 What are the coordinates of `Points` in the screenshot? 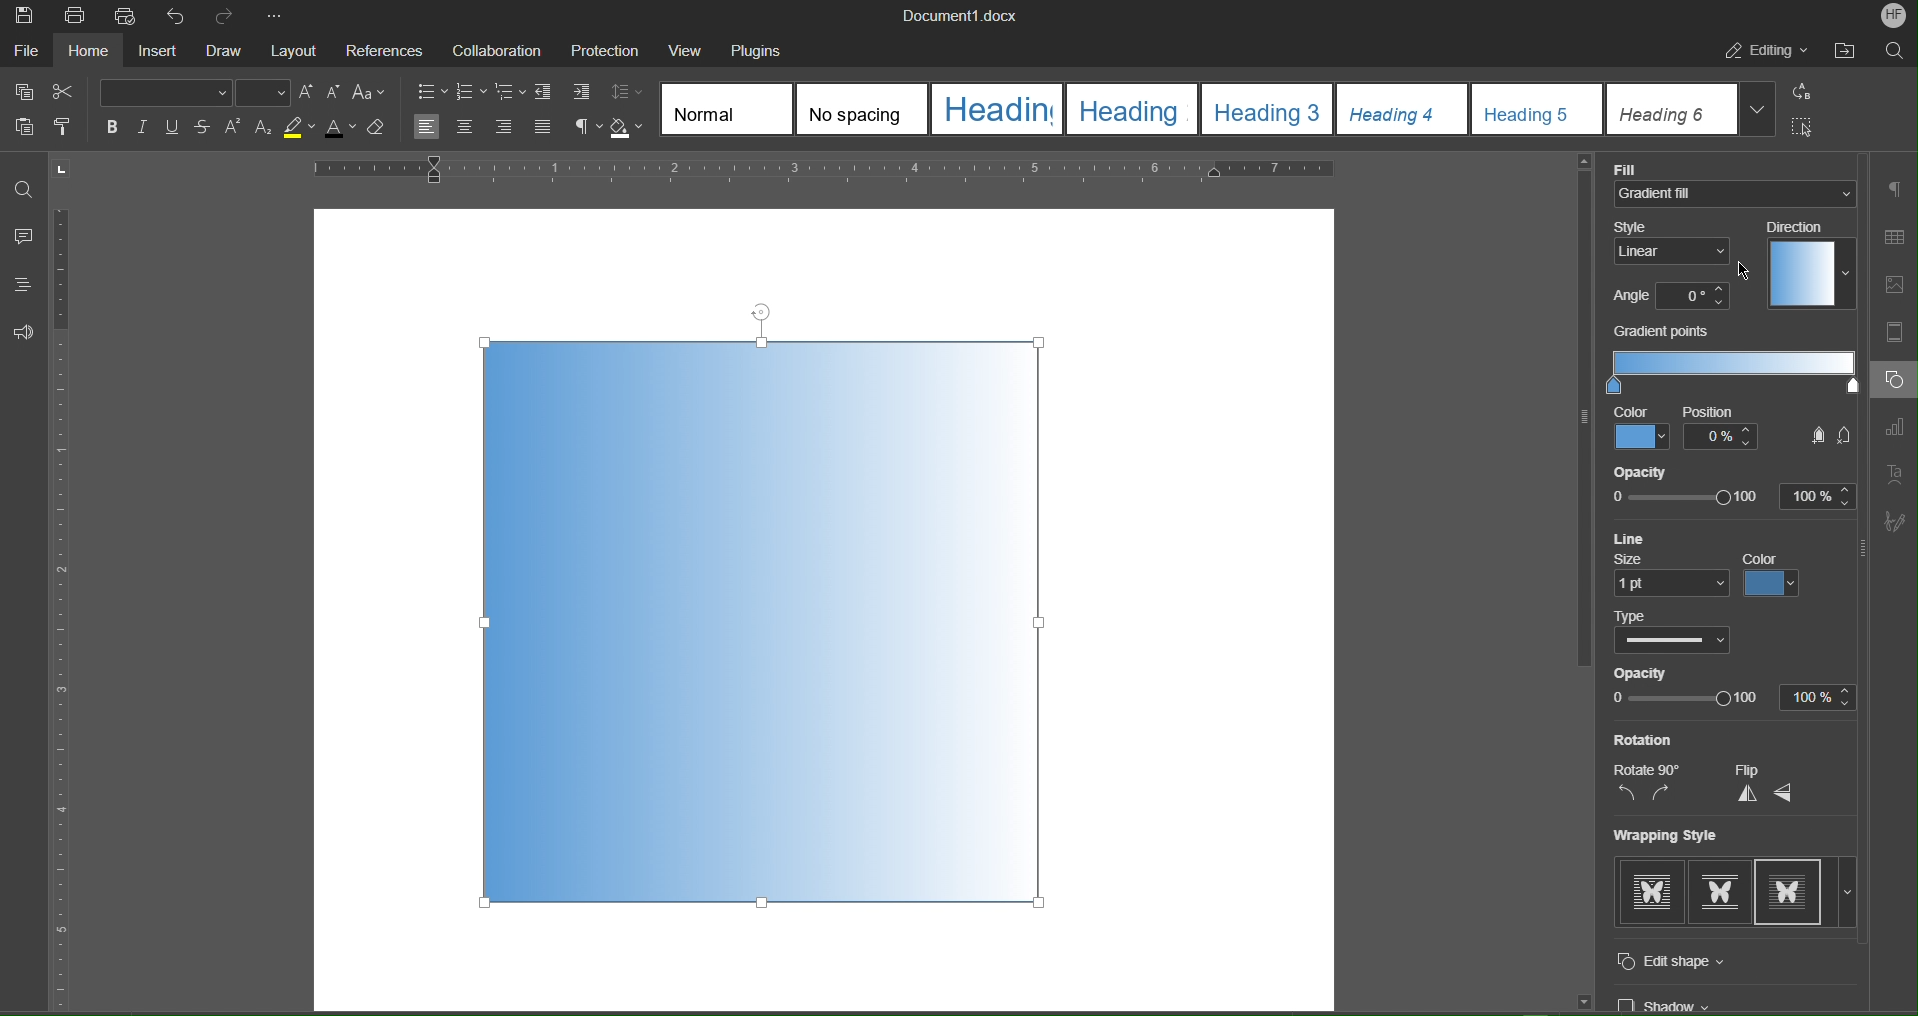 It's located at (1823, 436).